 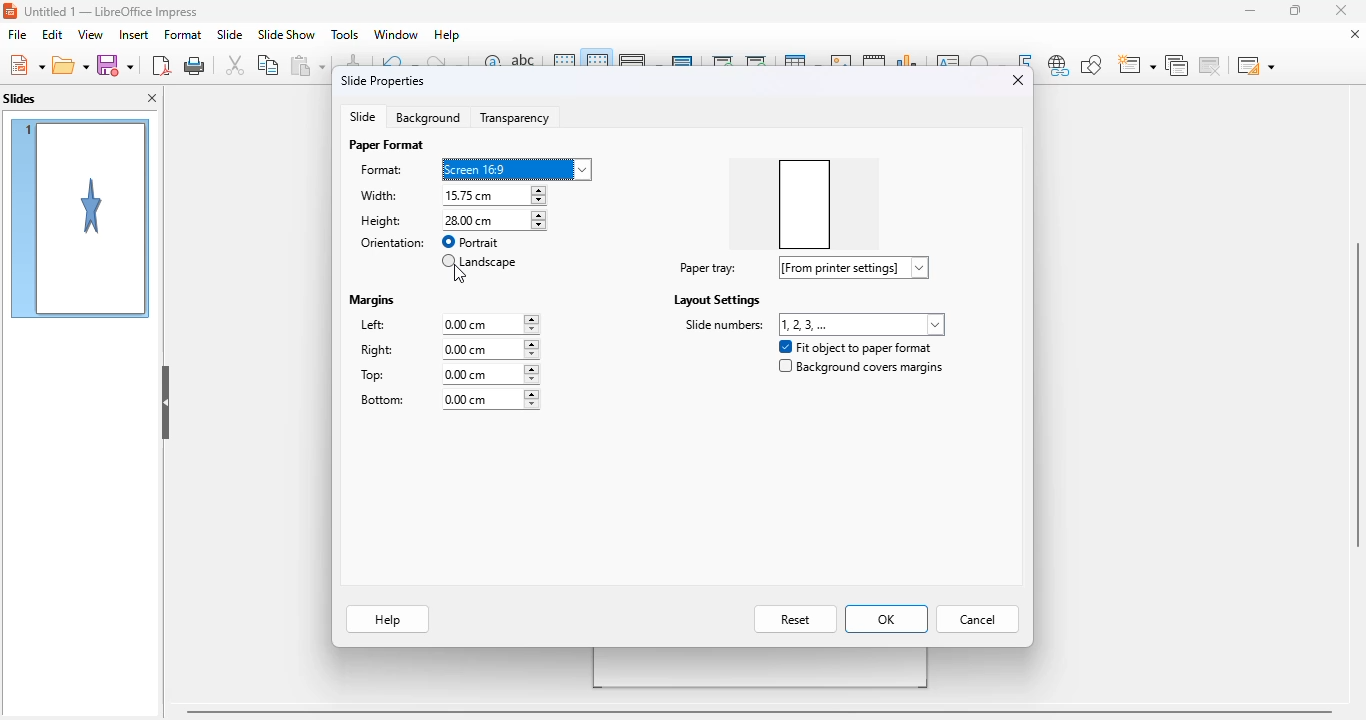 What do you see at coordinates (460, 274) in the screenshot?
I see `cursor` at bounding box center [460, 274].